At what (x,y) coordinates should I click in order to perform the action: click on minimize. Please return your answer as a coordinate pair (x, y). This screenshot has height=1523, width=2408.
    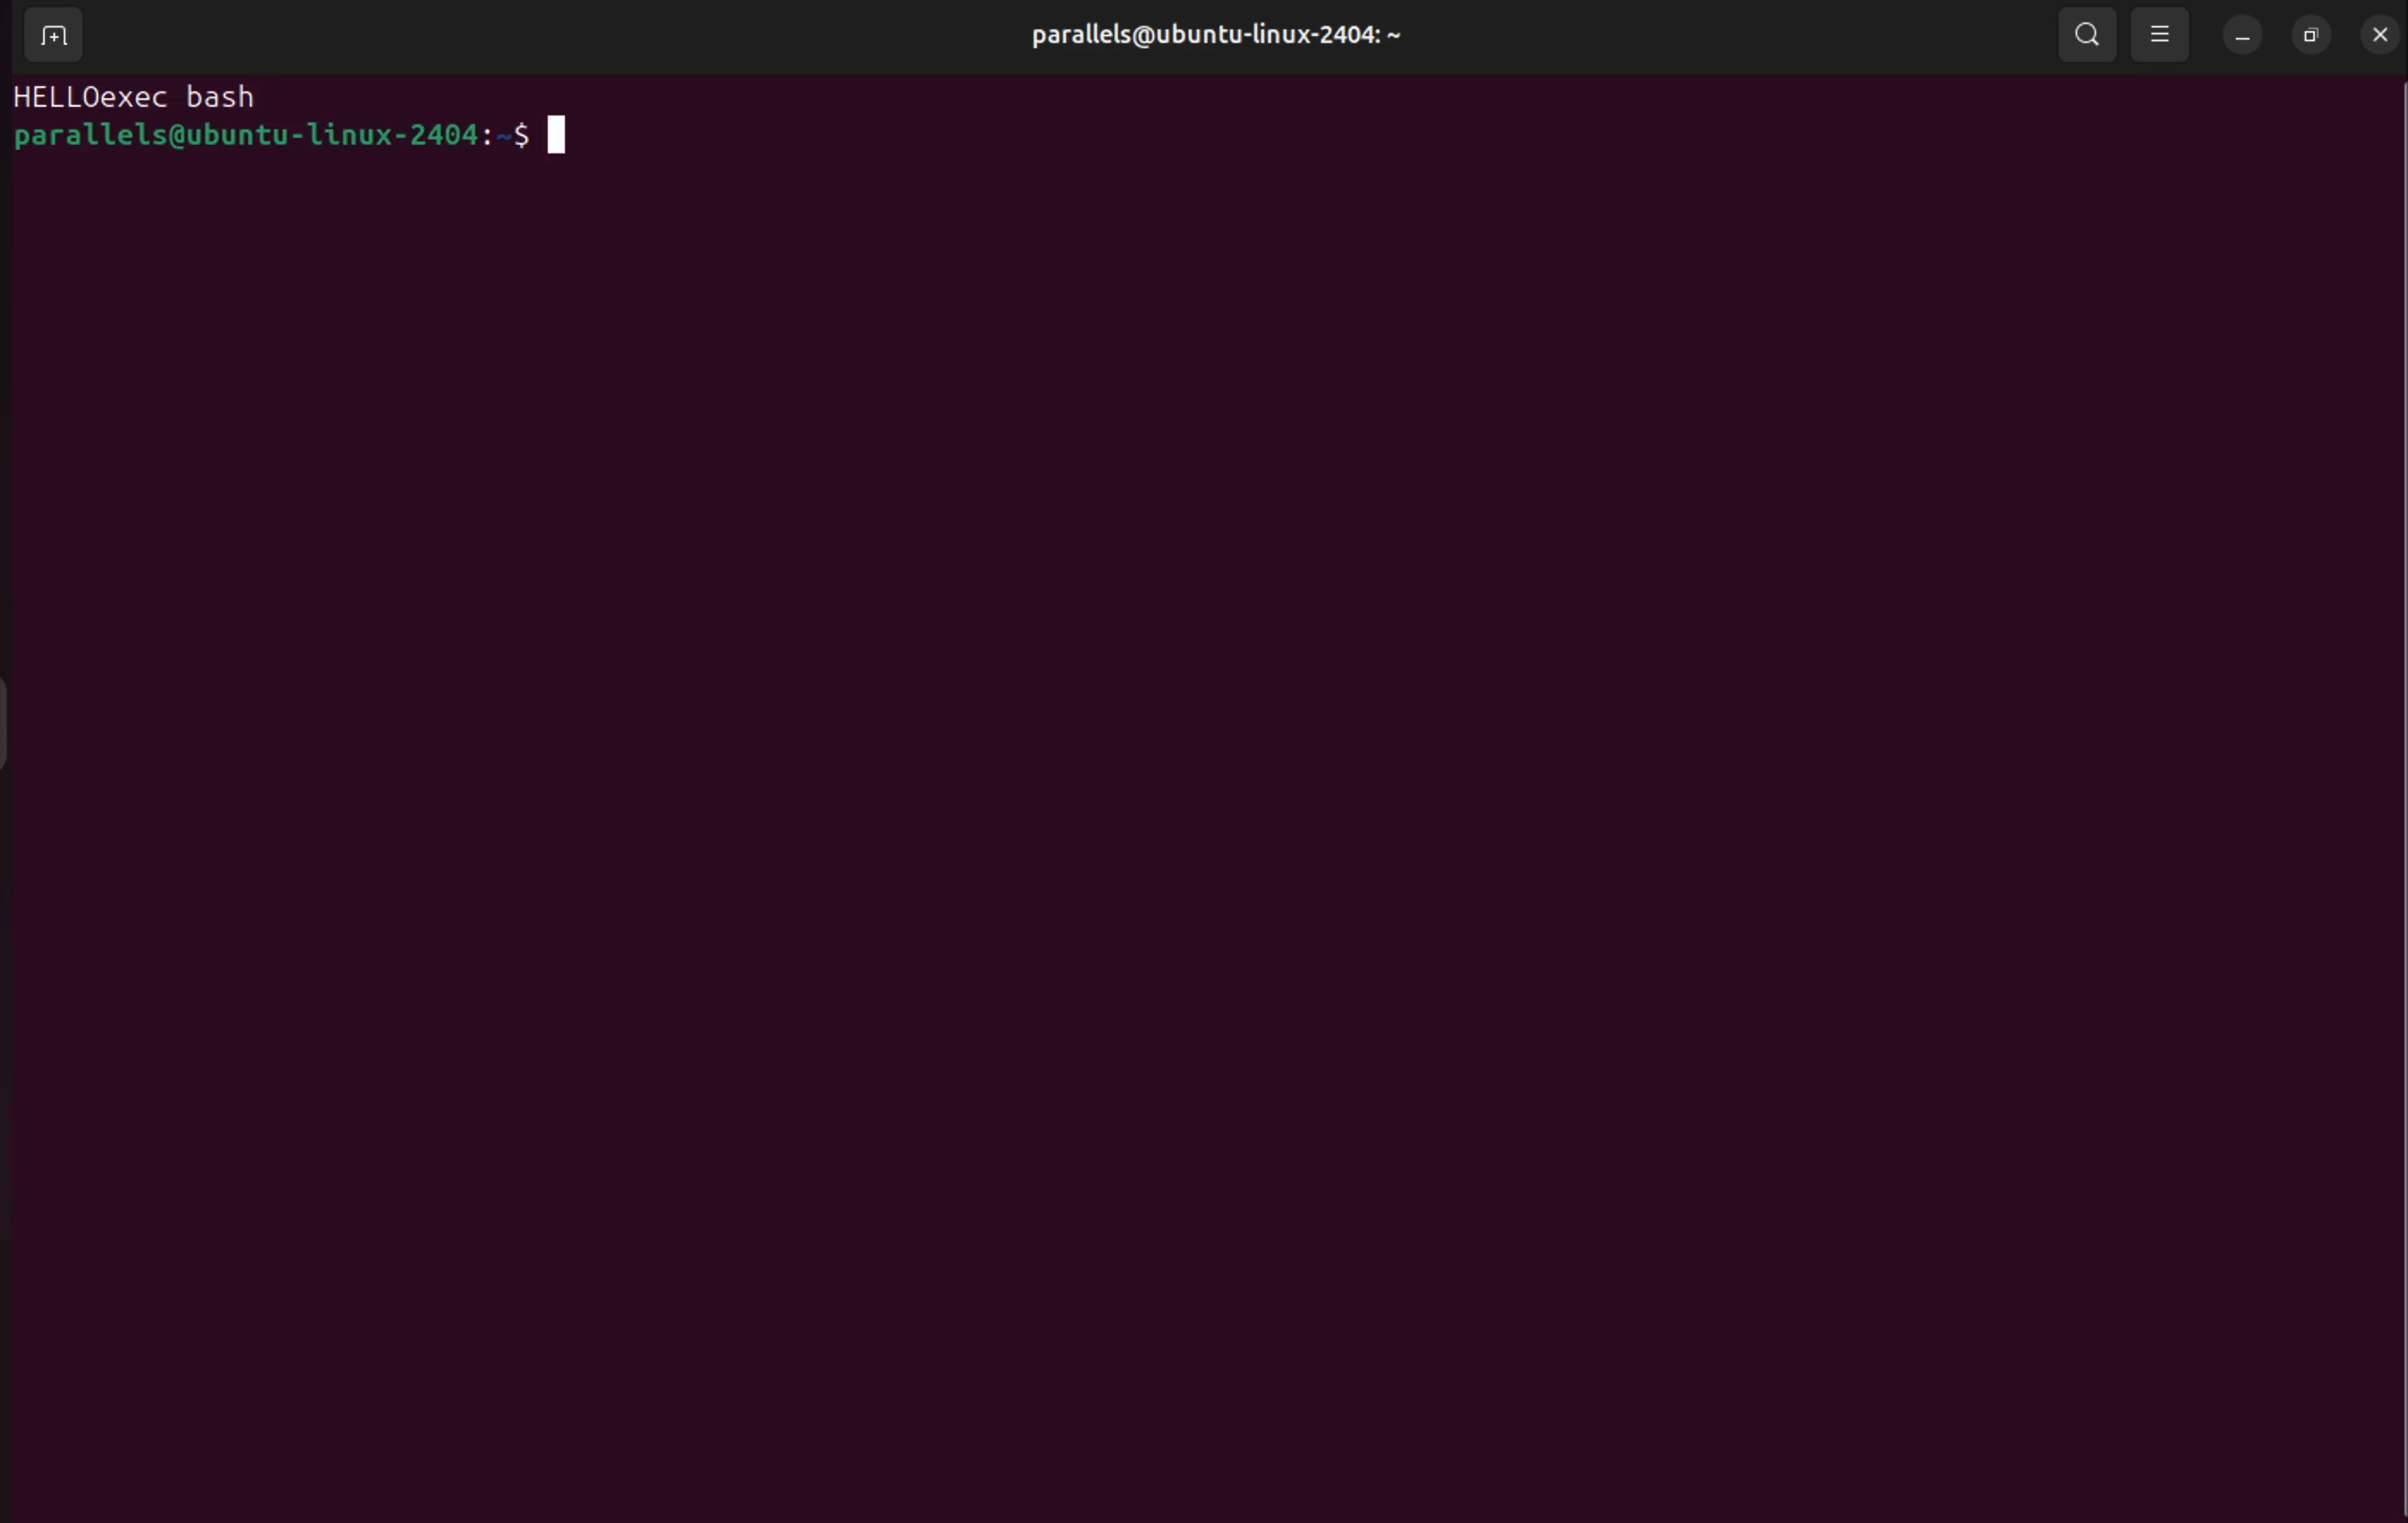
    Looking at the image, I should click on (2244, 35).